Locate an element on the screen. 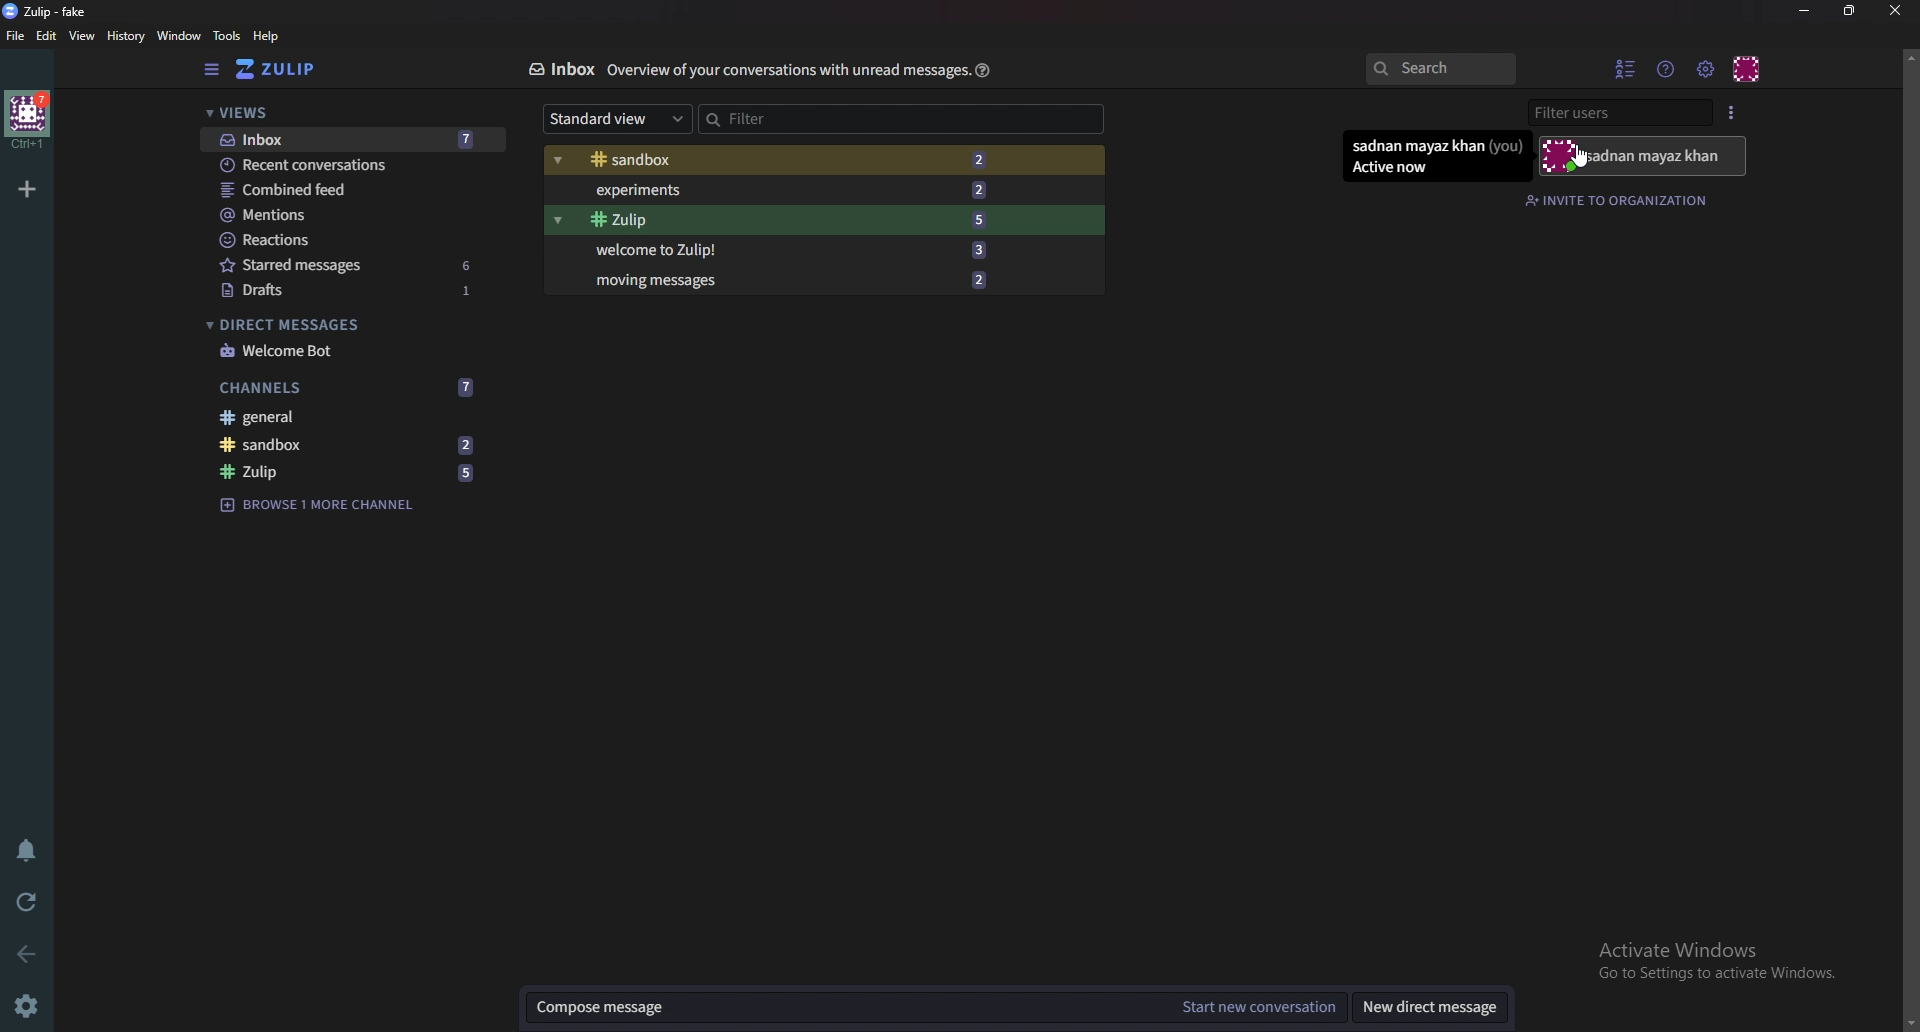  Direct messages is located at coordinates (343, 323).